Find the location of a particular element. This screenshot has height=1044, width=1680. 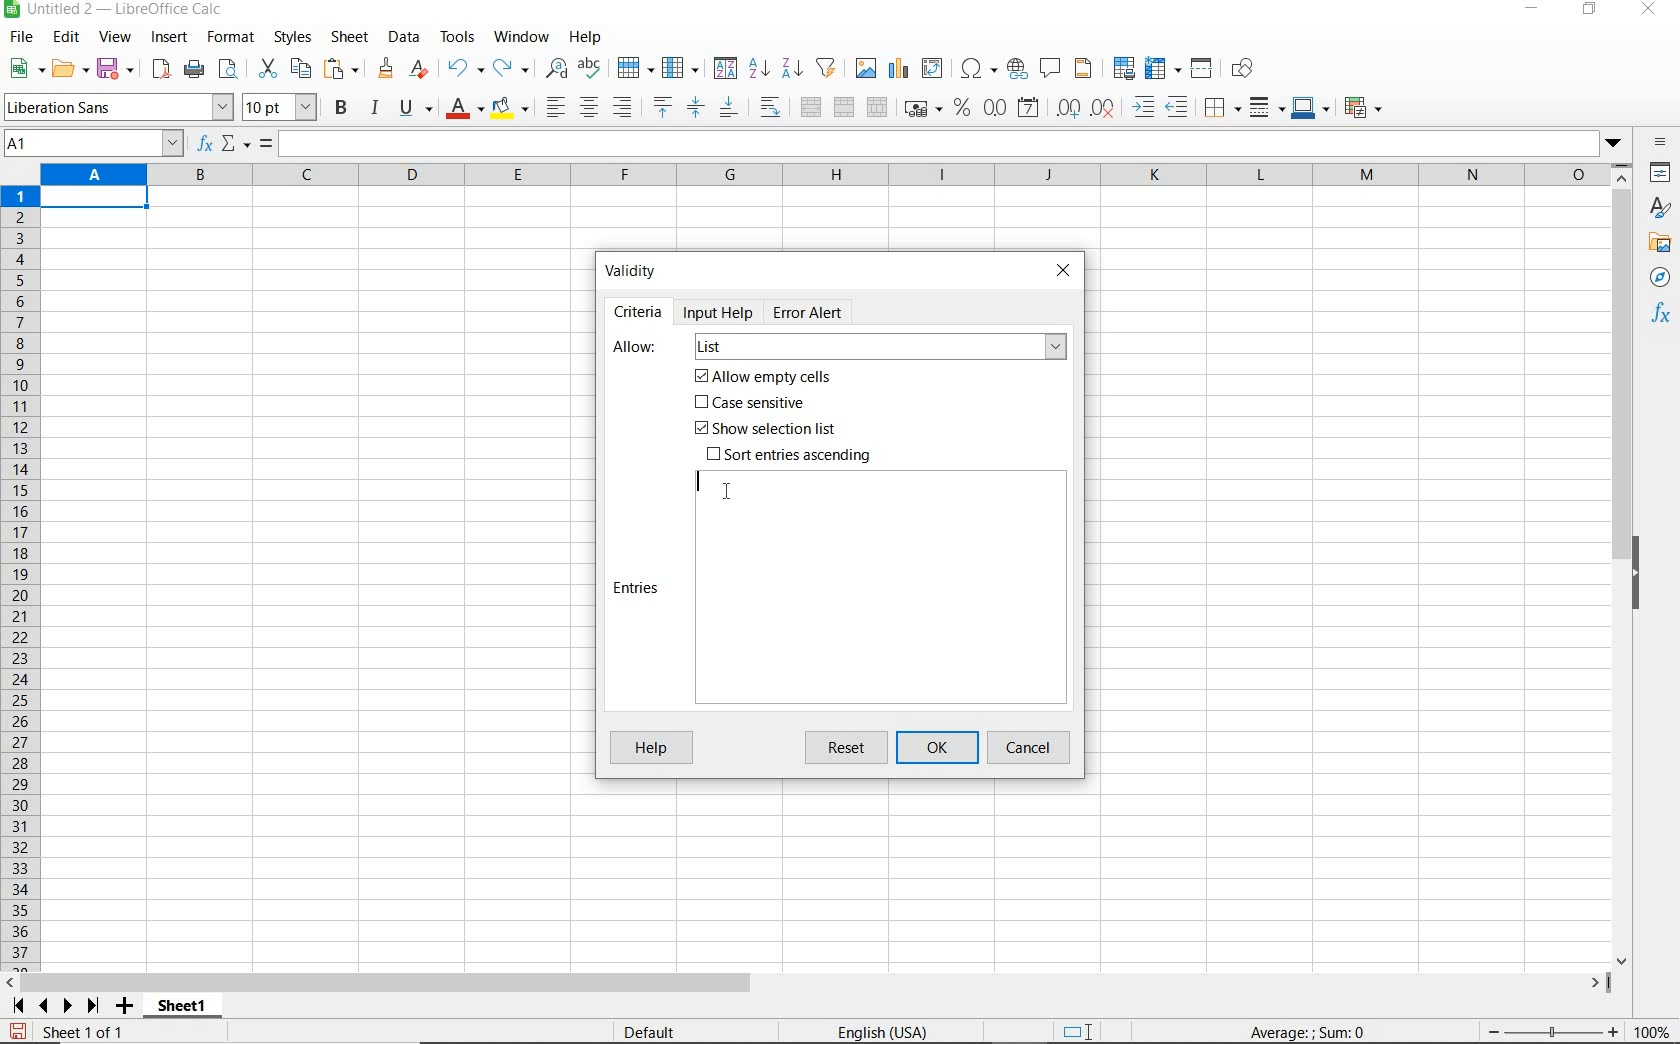

Allow empty cells is located at coordinates (765, 377).